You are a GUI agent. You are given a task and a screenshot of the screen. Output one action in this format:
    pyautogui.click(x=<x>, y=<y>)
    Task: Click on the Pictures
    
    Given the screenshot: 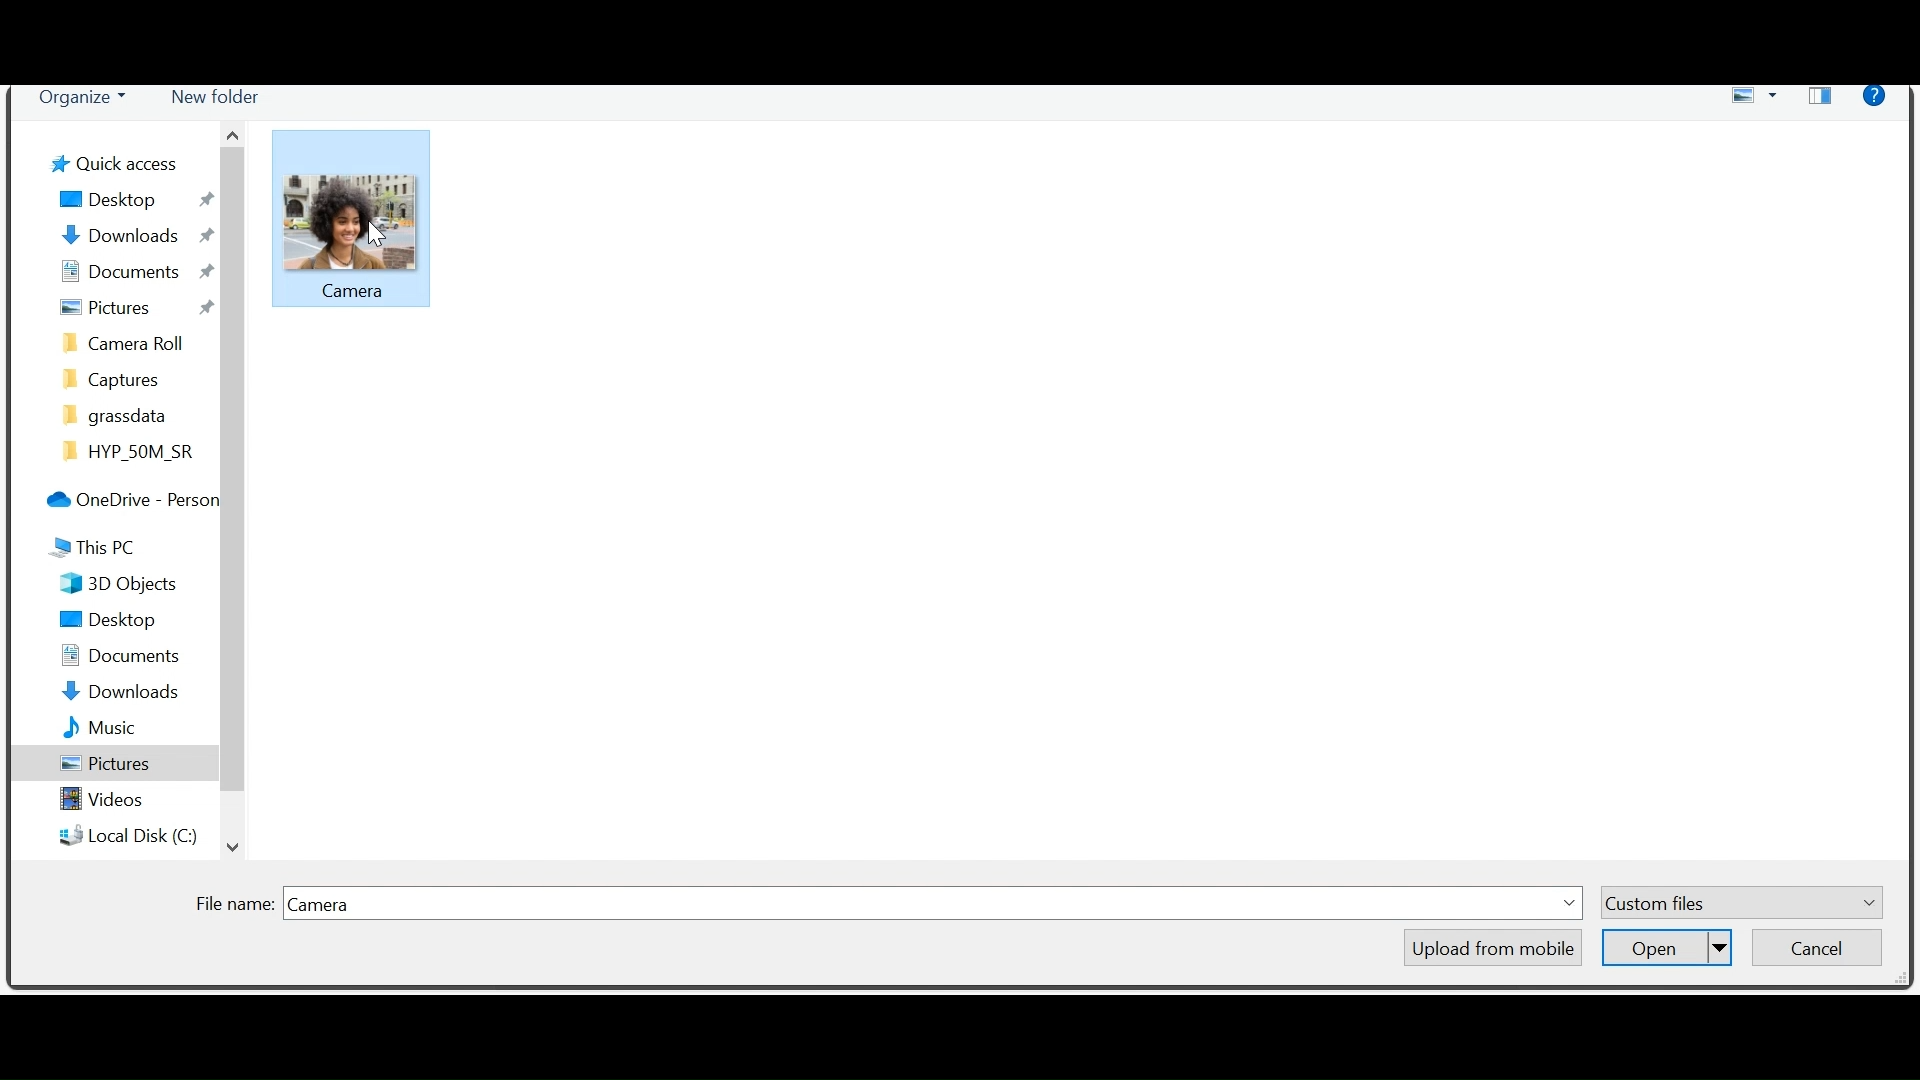 What is the action you would take?
    pyautogui.click(x=107, y=762)
    